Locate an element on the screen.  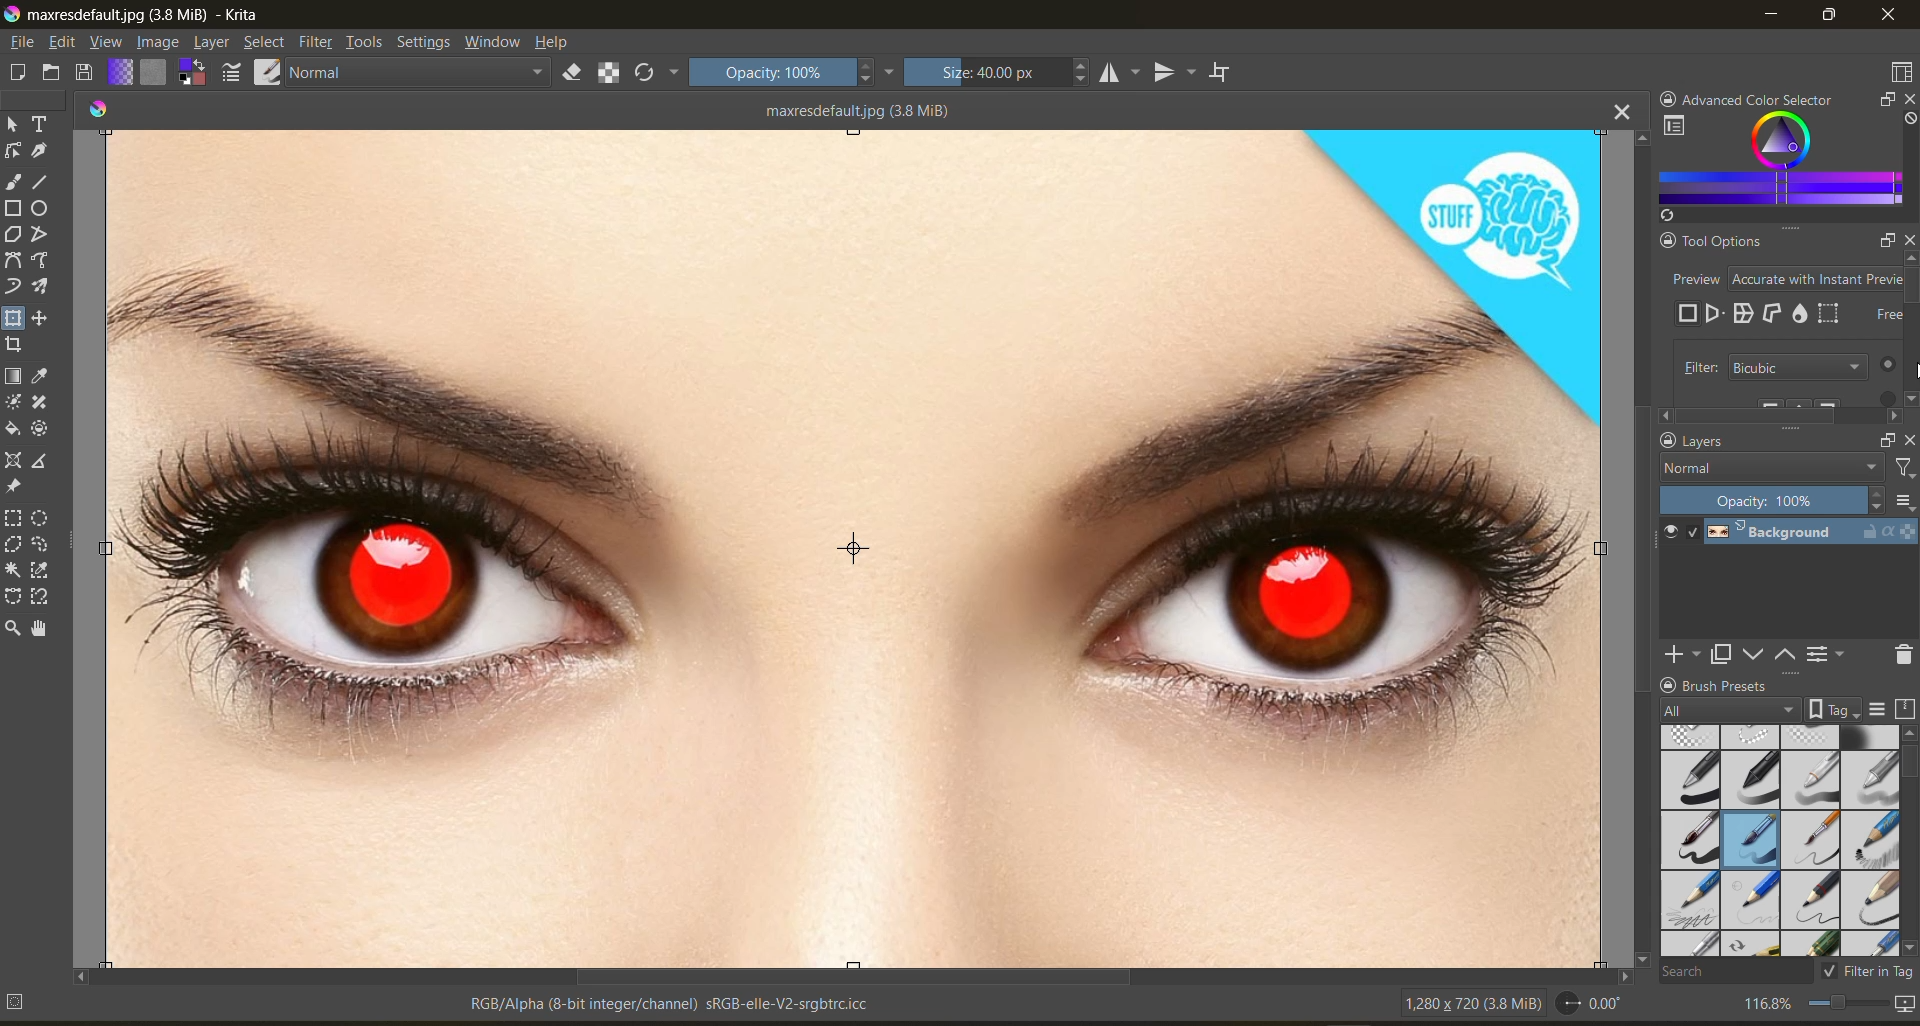
tool is located at coordinates (14, 208).